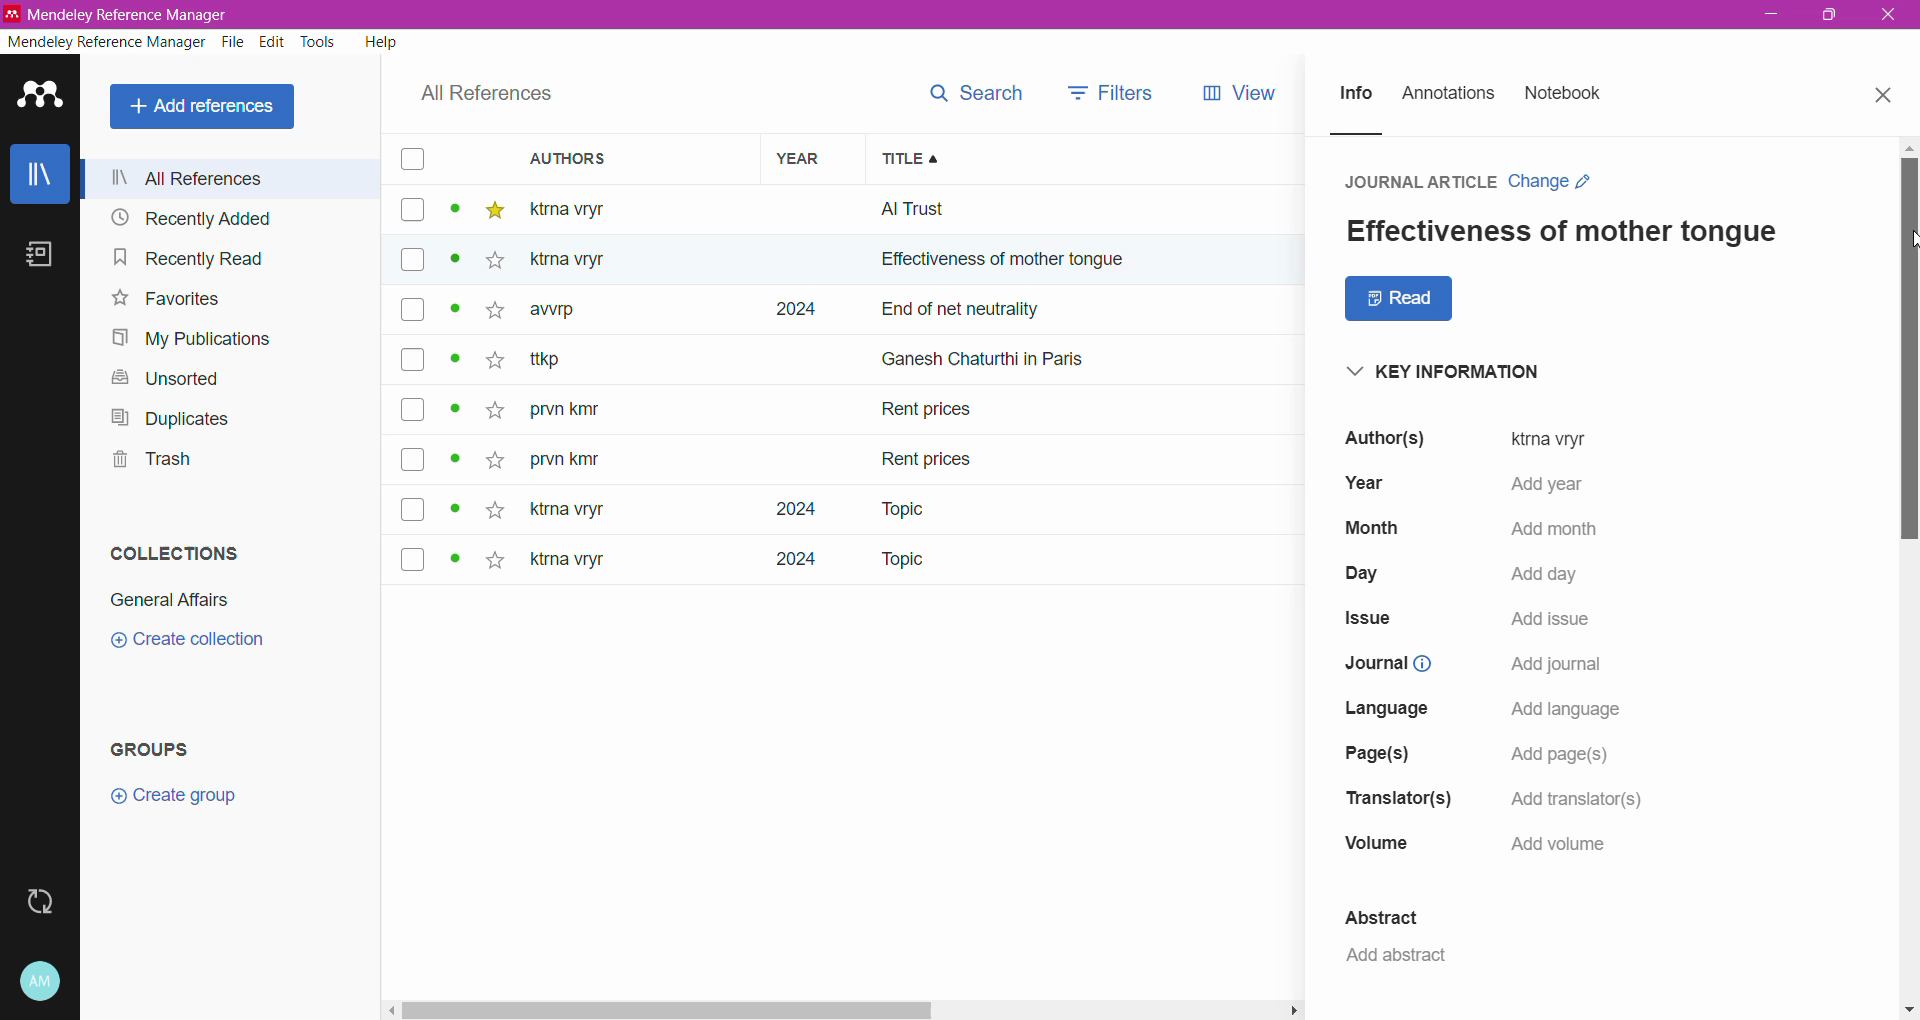  What do you see at coordinates (900, 561) in the screenshot?
I see `Topic` at bounding box center [900, 561].